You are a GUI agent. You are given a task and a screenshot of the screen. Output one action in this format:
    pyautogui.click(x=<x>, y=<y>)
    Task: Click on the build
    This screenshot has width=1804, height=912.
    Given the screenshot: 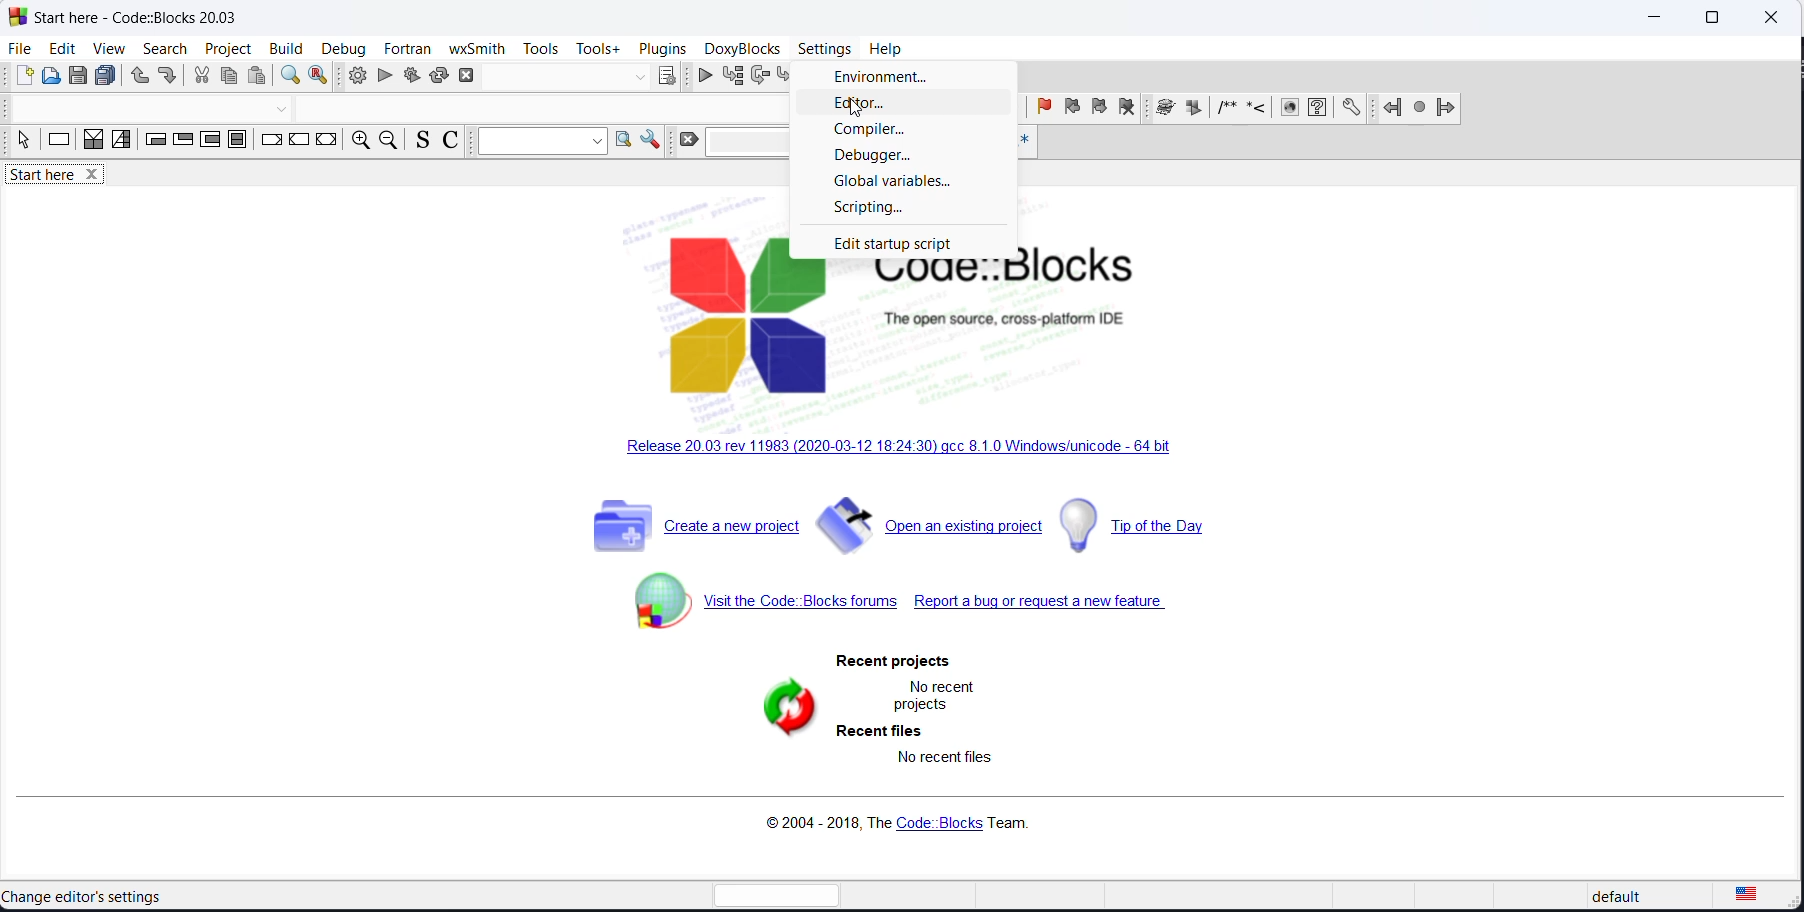 What is the action you would take?
    pyautogui.click(x=284, y=48)
    